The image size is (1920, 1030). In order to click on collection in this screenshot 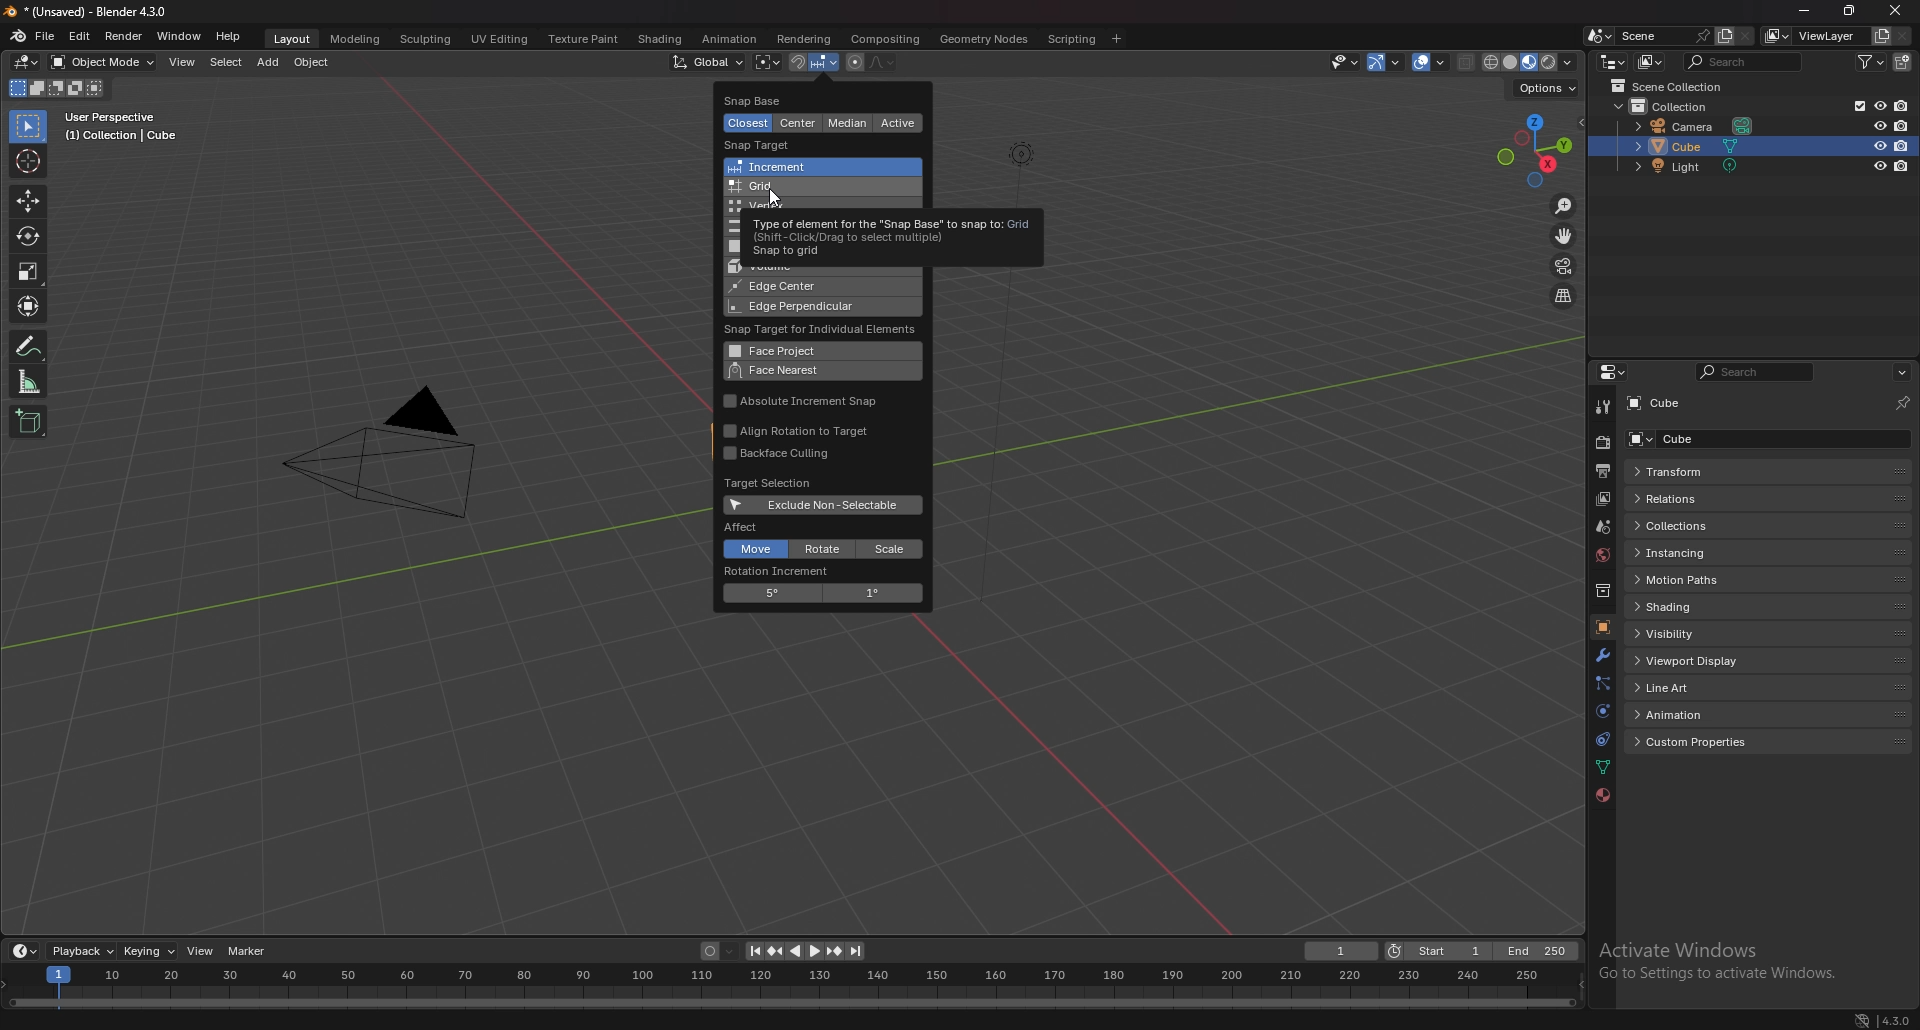, I will do `click(1602, 590)`.